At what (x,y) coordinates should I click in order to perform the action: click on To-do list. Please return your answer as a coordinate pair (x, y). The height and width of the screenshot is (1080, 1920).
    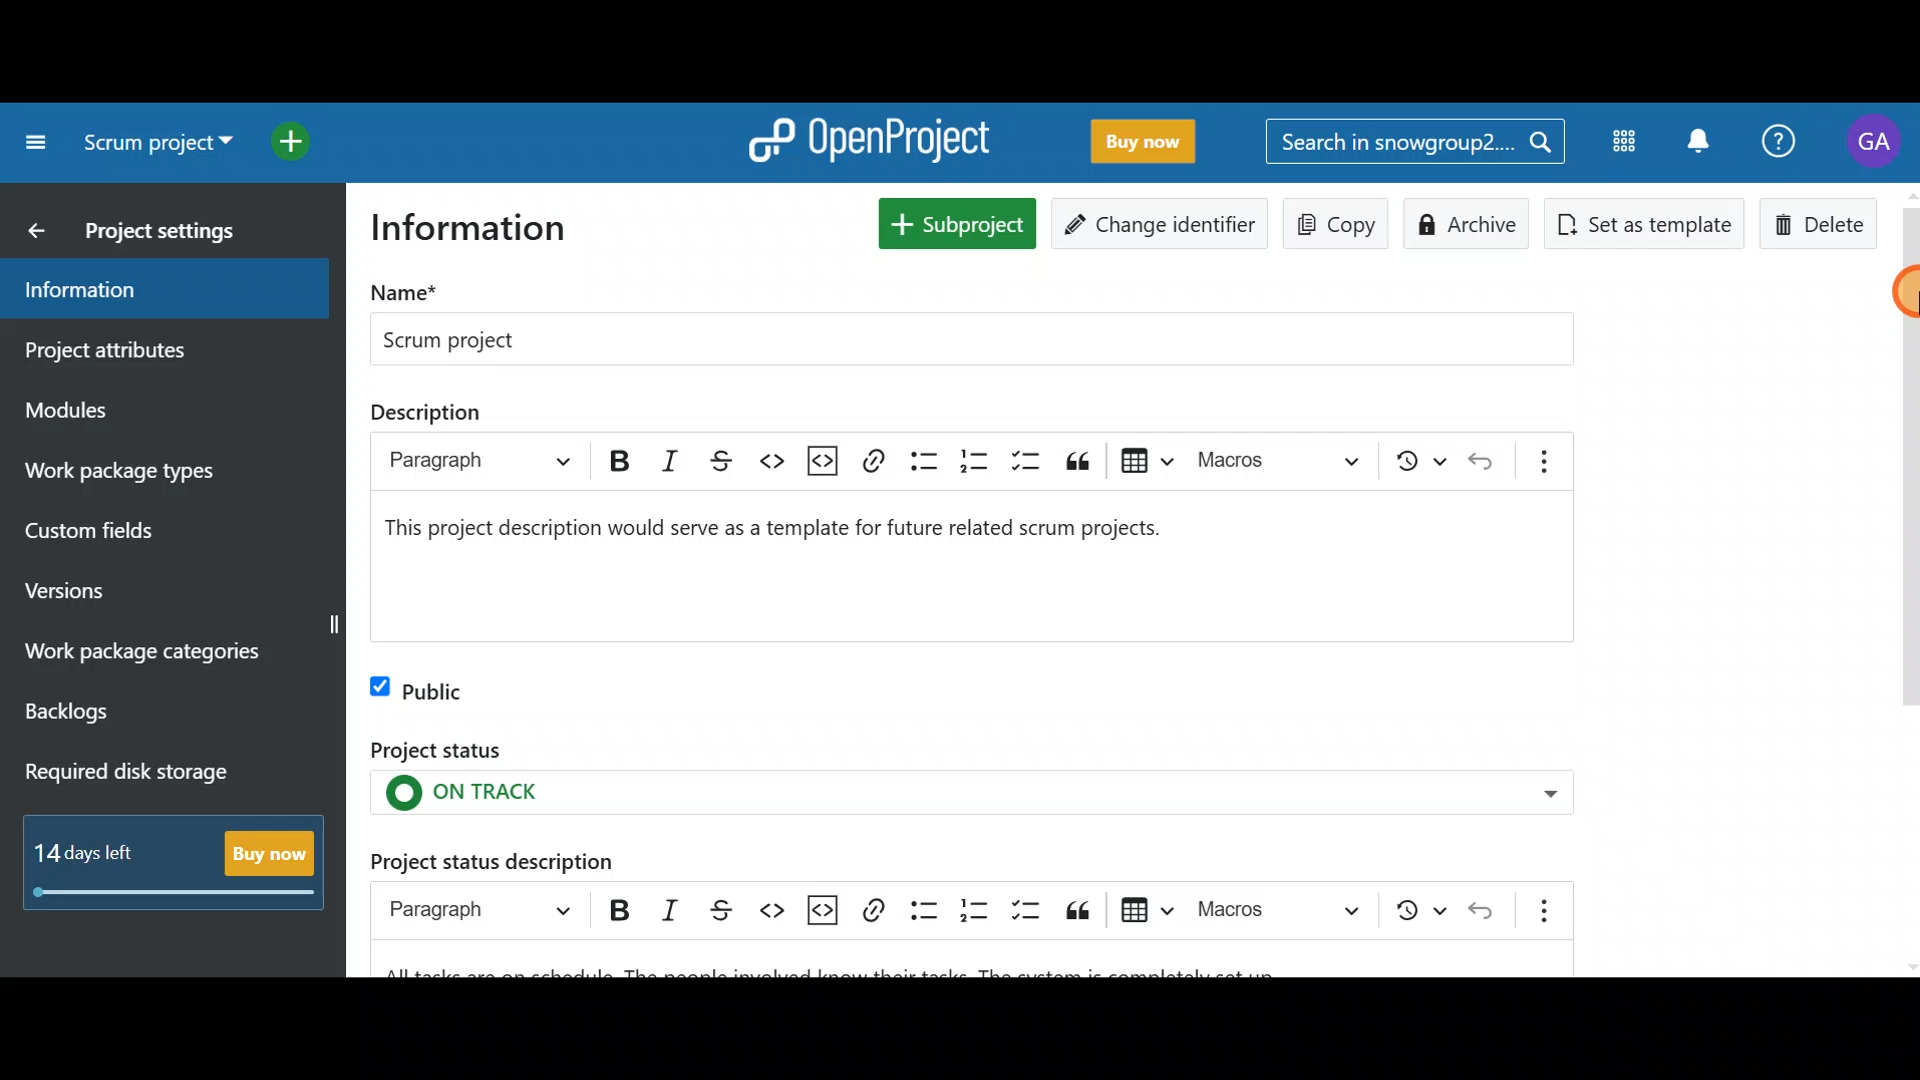
    Looking at the image, I should click on (1025, 911).